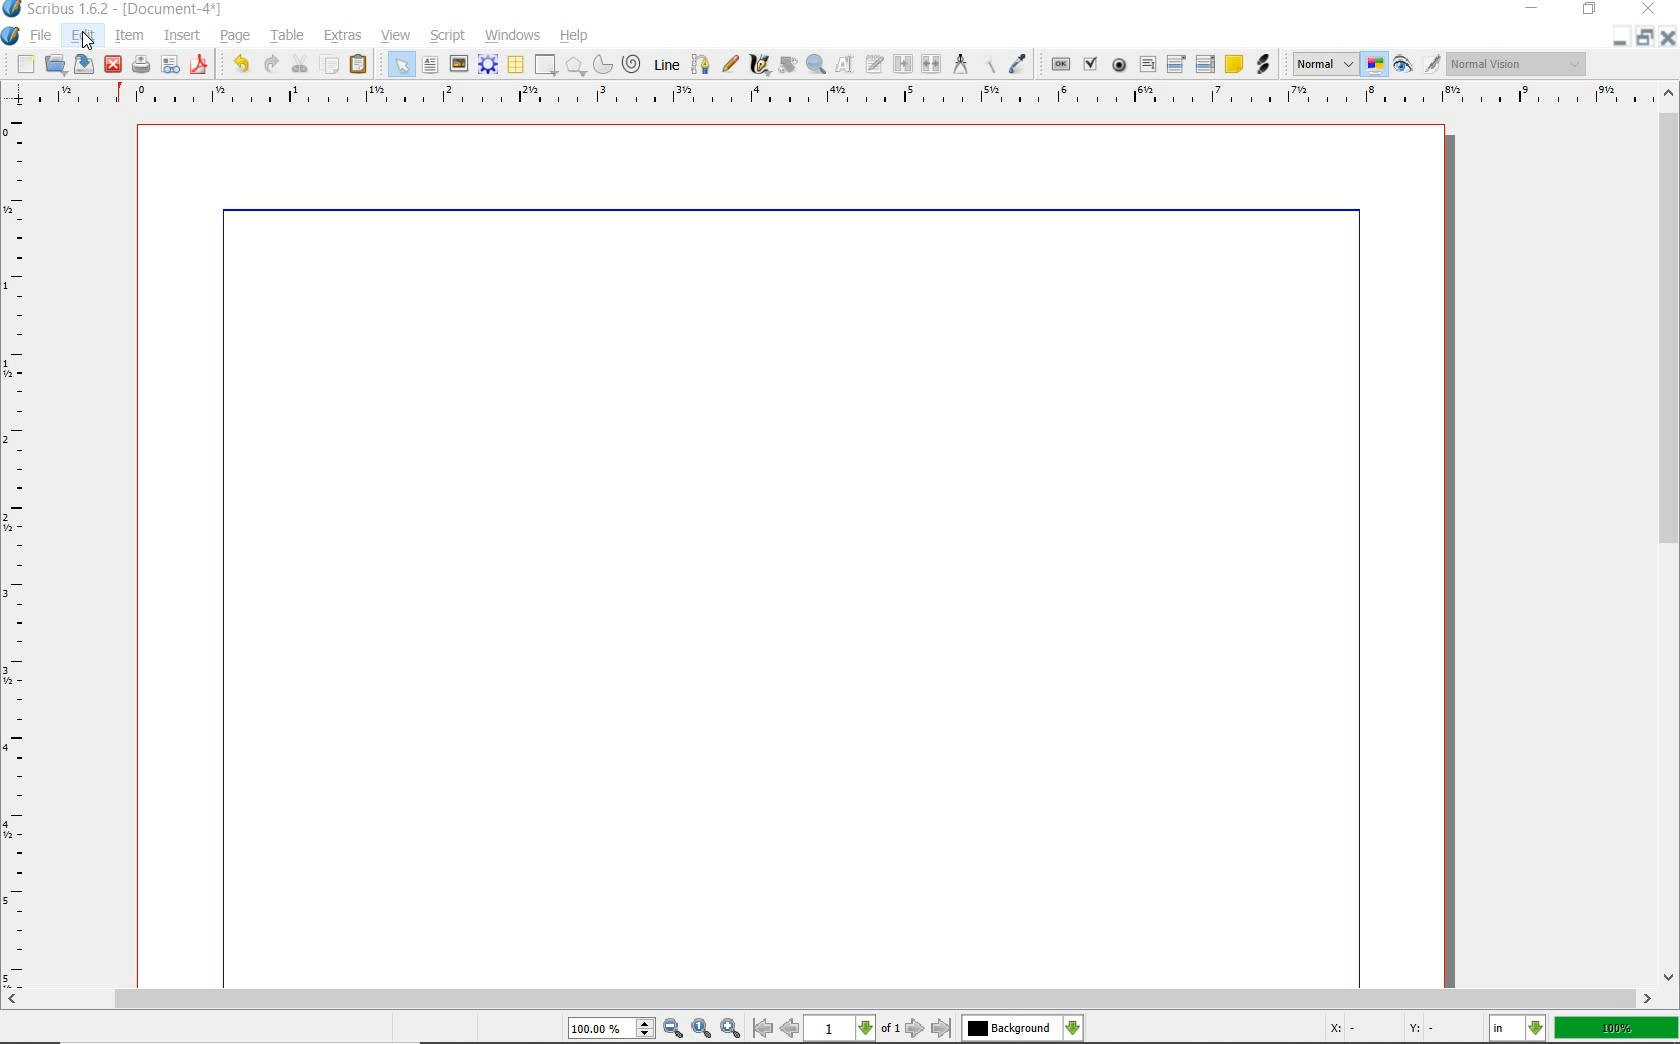 Image resolution: width=1680 pixels, height=1044 pixels. I want to click on go to next page, so click(917, 1028).